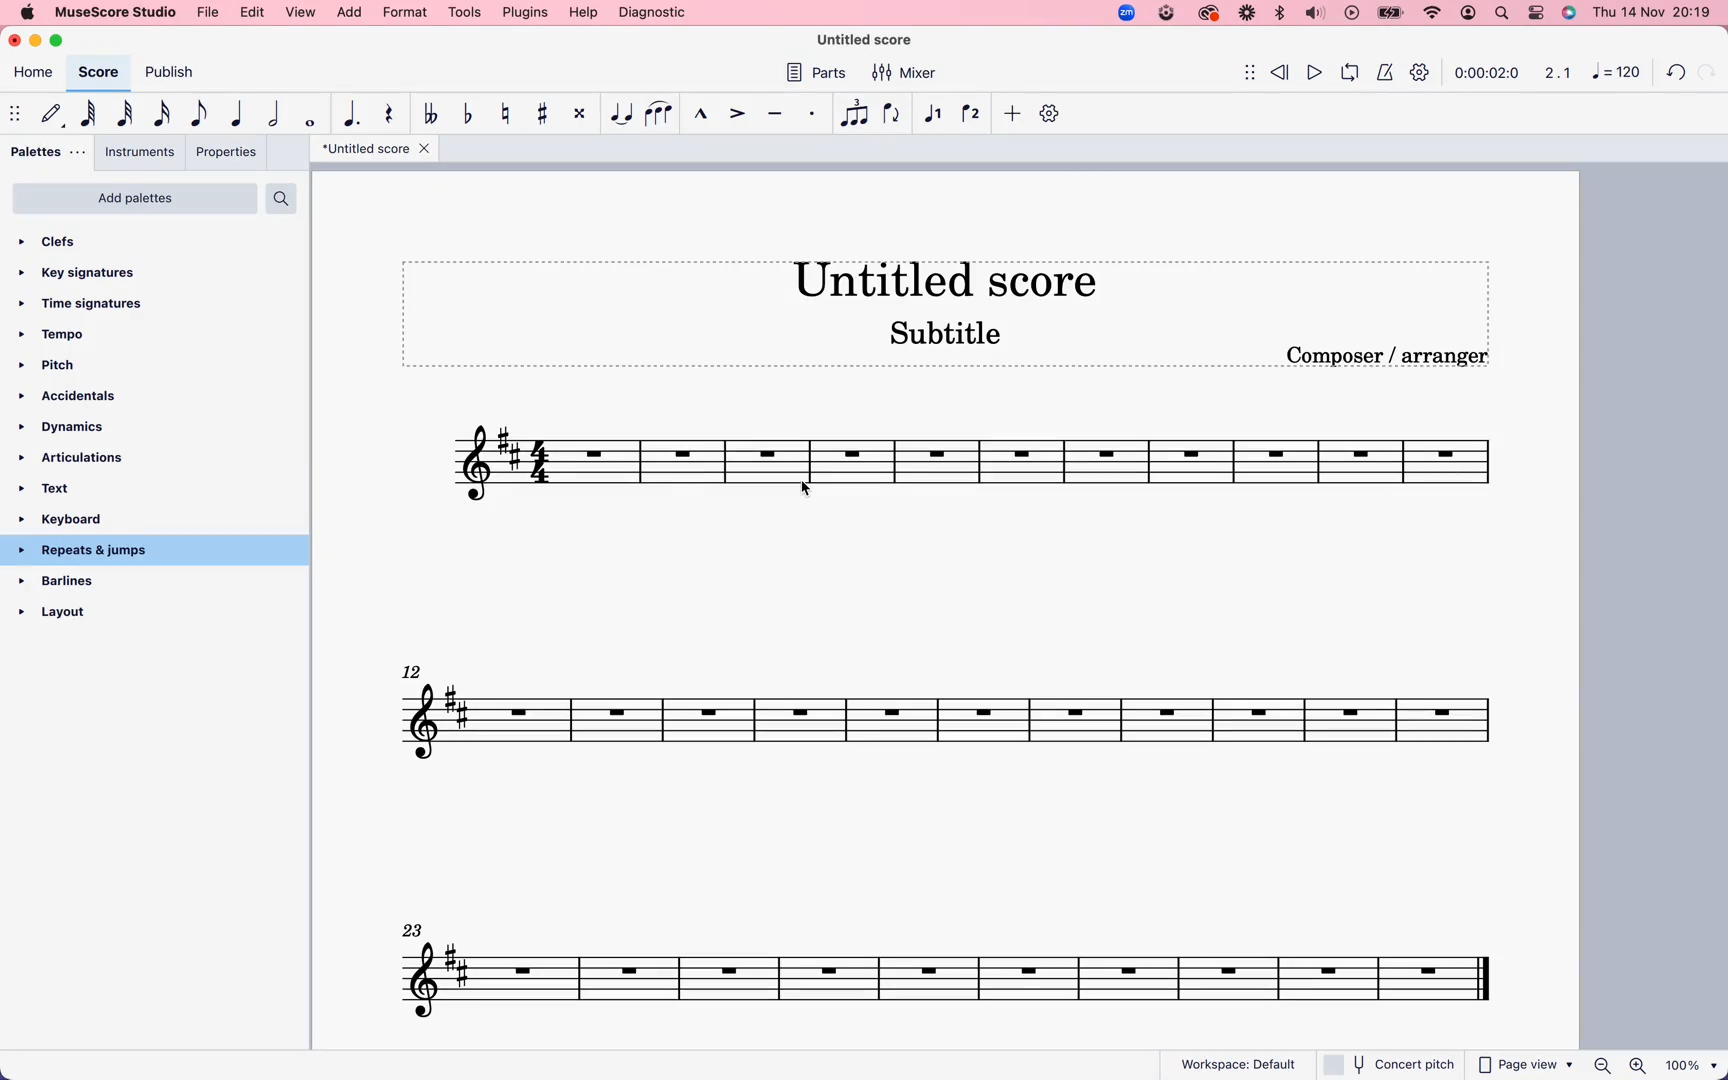 The height and width of the screenshot is (1080, 1728). Describe the element at coordinates (26, 12) in the screenshot. I see `apple` at that location.